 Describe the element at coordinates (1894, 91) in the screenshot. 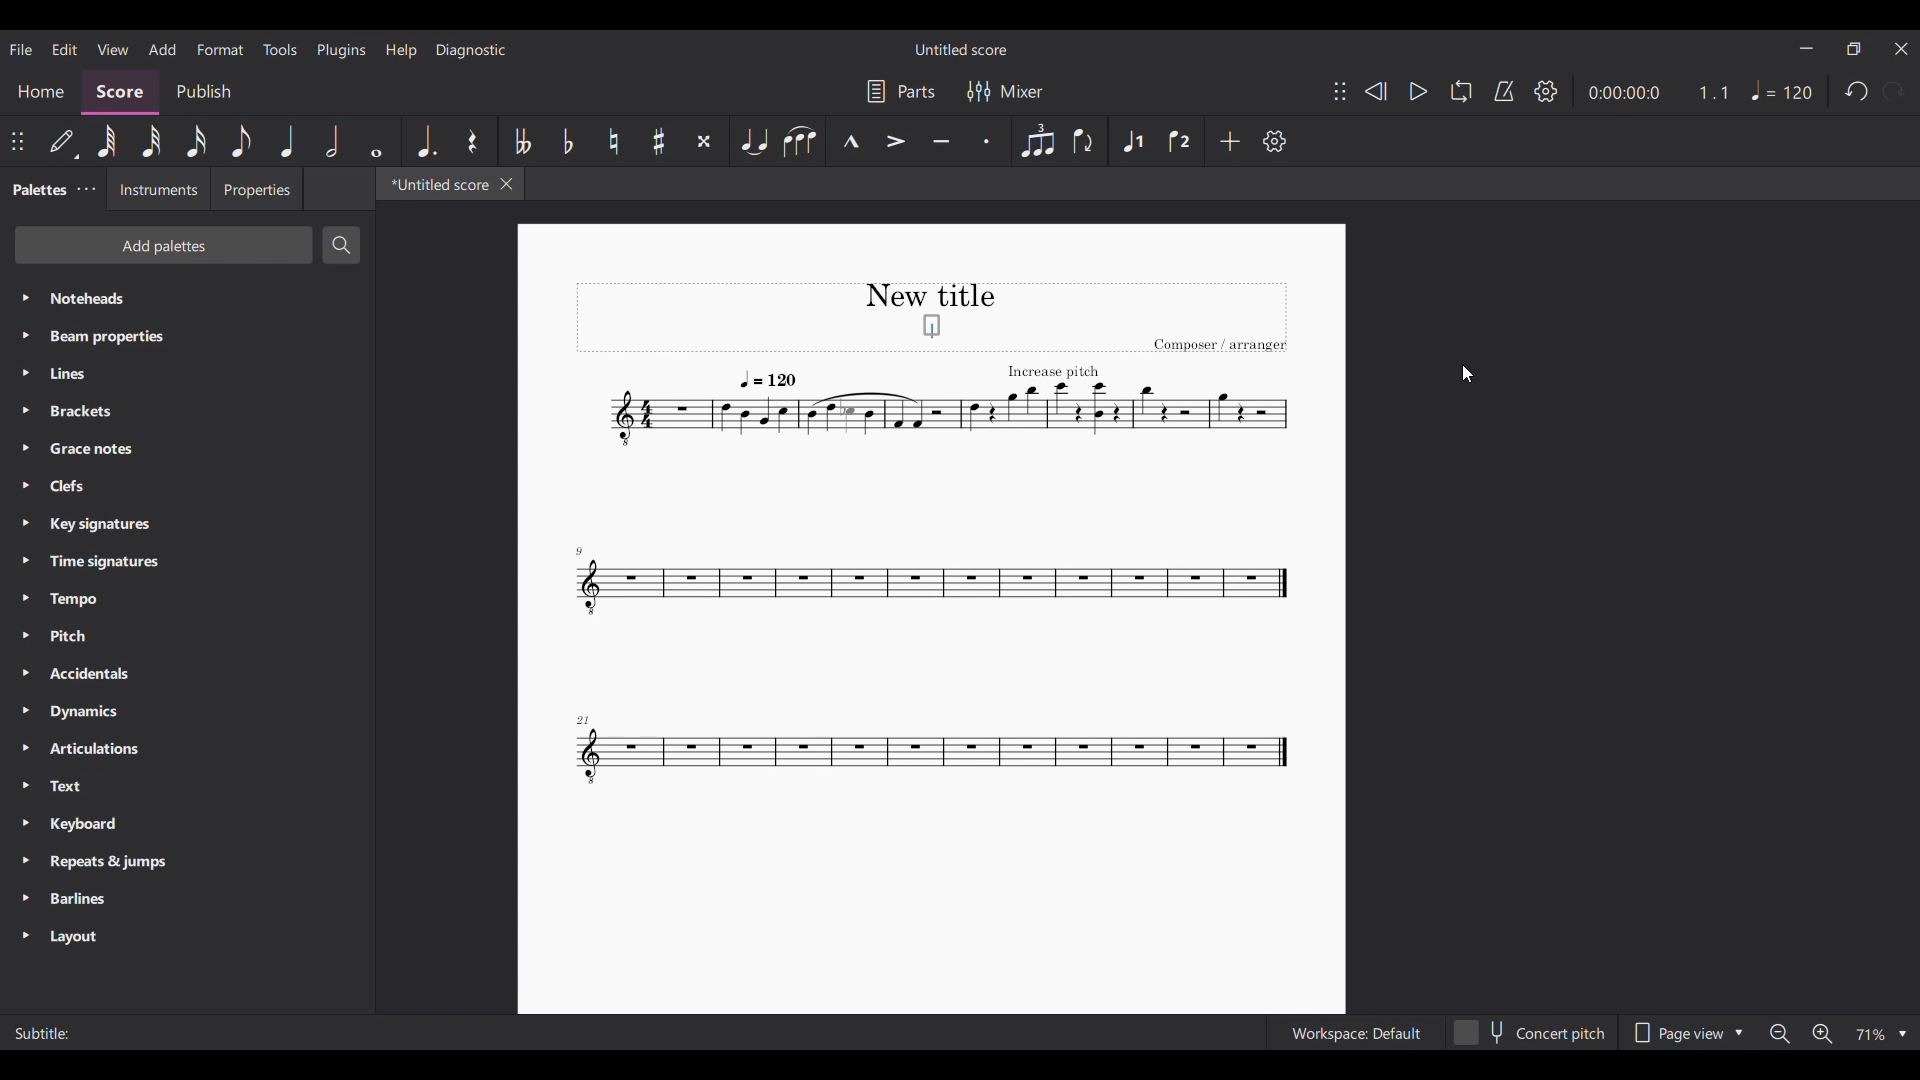

I see `Redo` at that location.